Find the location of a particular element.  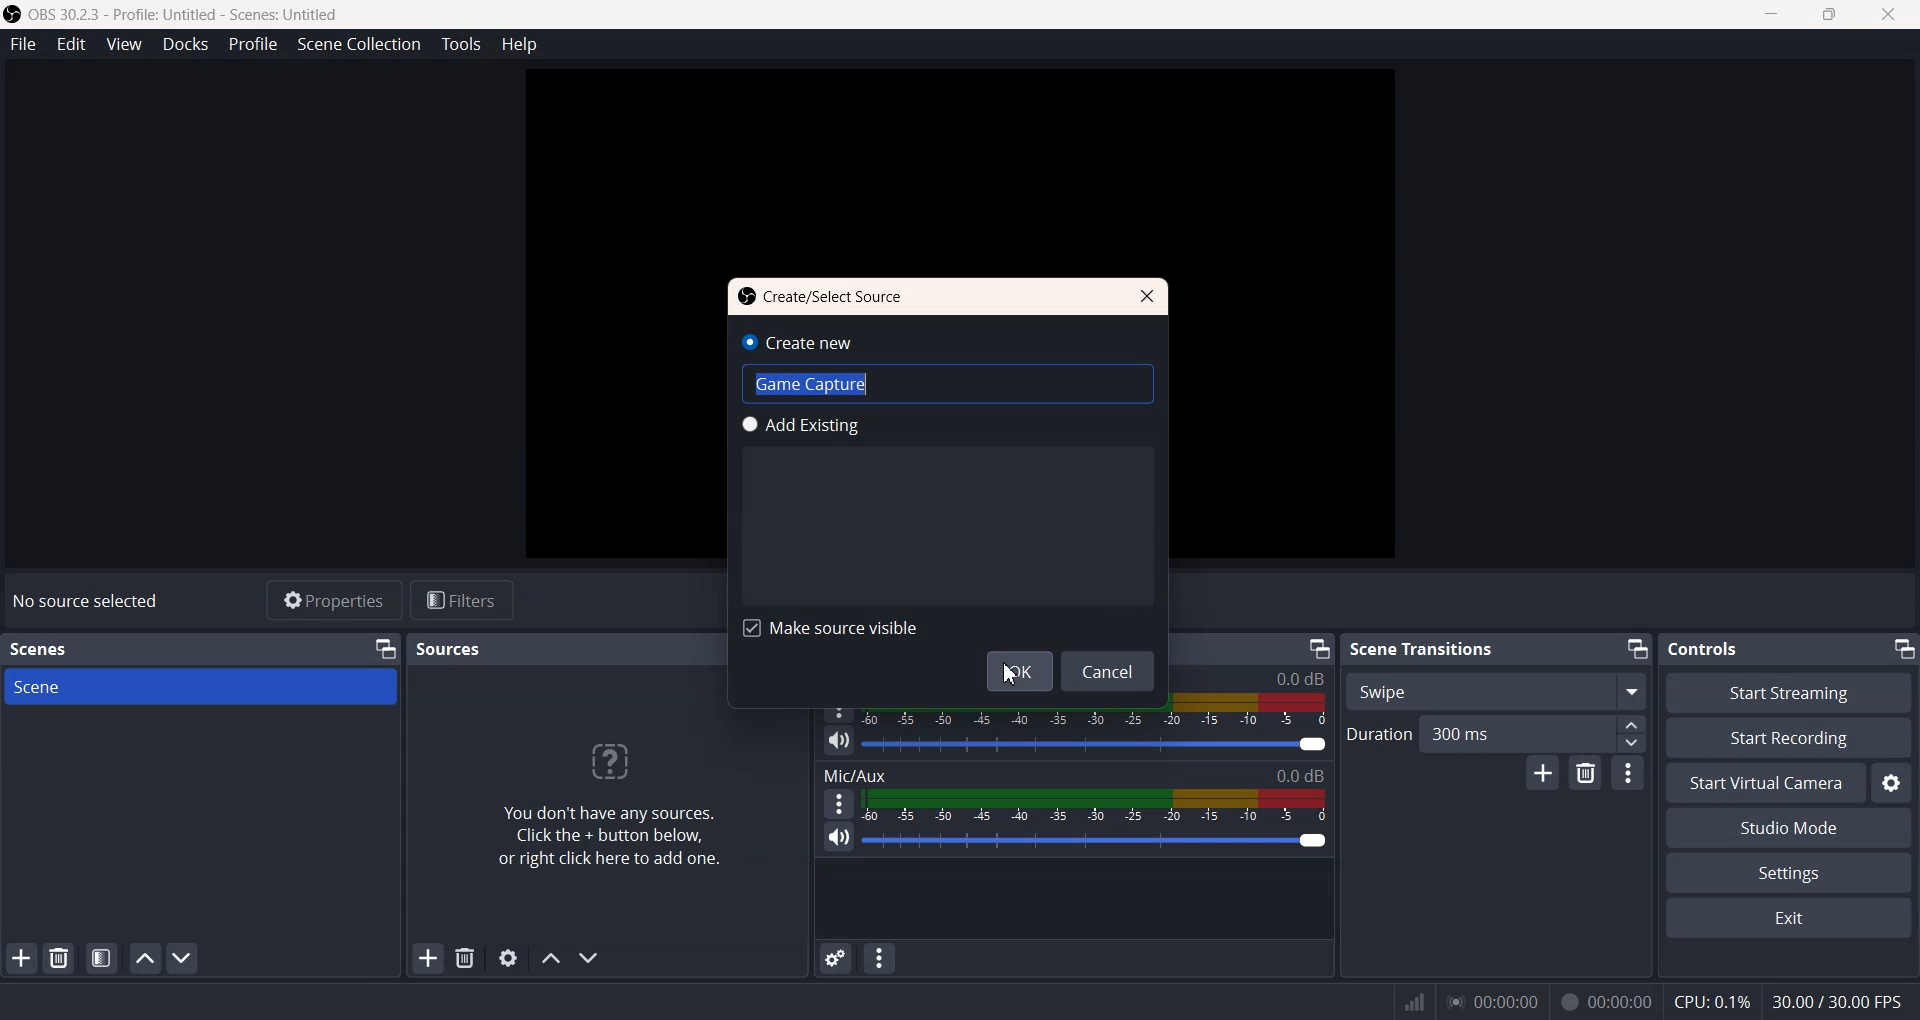

Create new is located at coordinates (797, 342).